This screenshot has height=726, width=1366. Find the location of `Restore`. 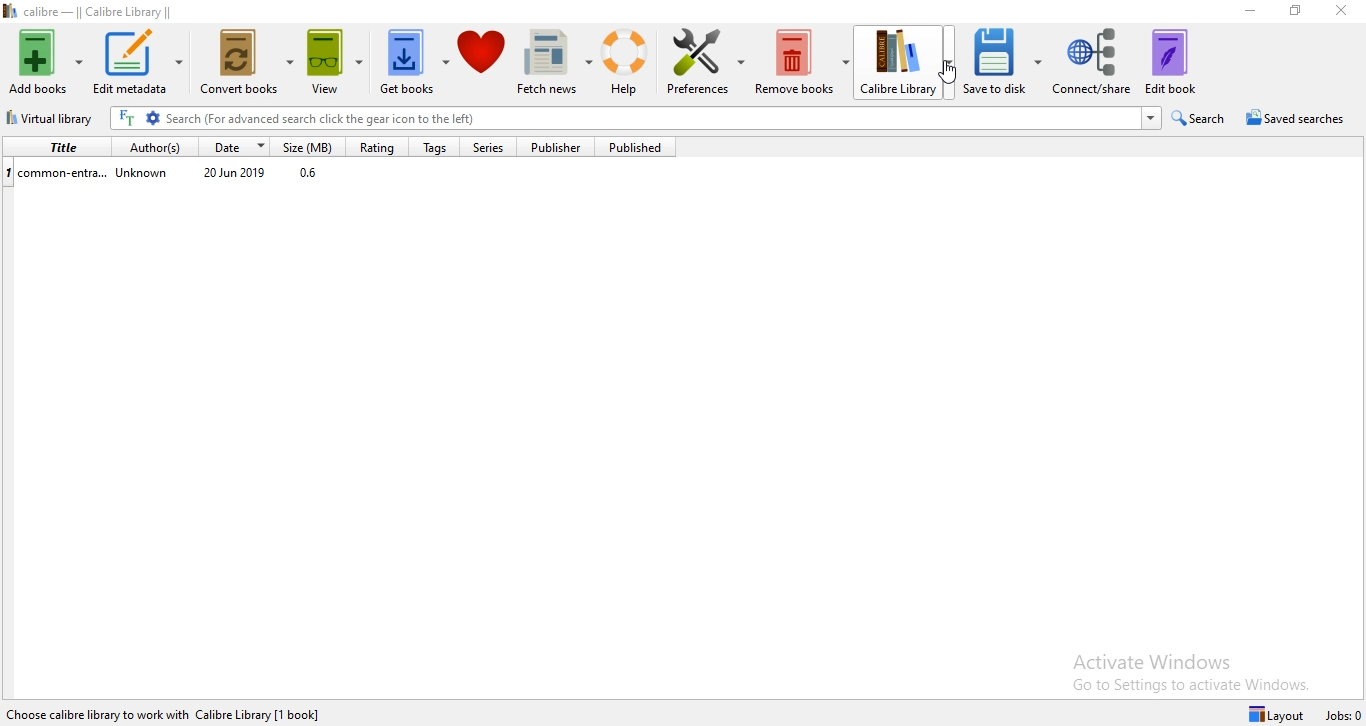

Restore is located at coordinates (1295, 11).